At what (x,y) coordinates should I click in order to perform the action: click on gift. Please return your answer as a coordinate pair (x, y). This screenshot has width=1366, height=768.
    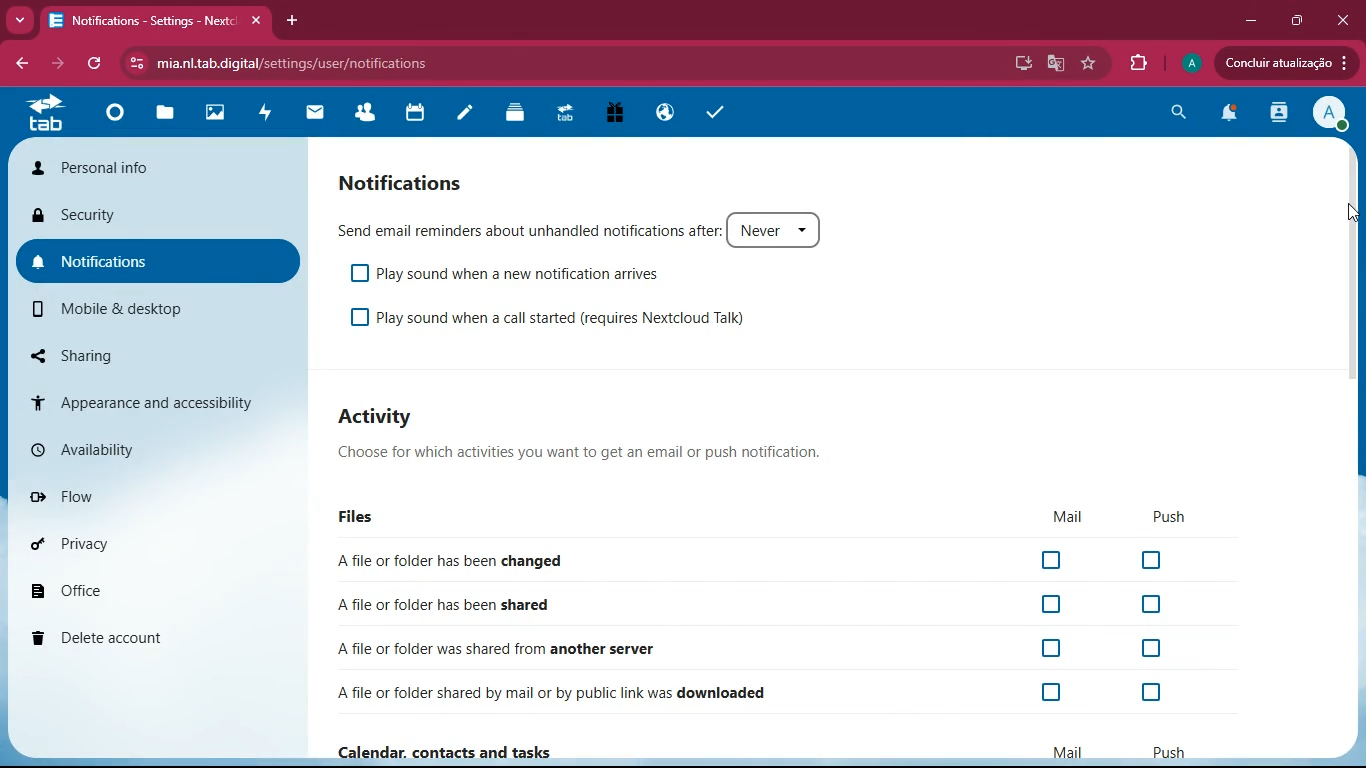
    Looking at the image, I should click on (616, 114).